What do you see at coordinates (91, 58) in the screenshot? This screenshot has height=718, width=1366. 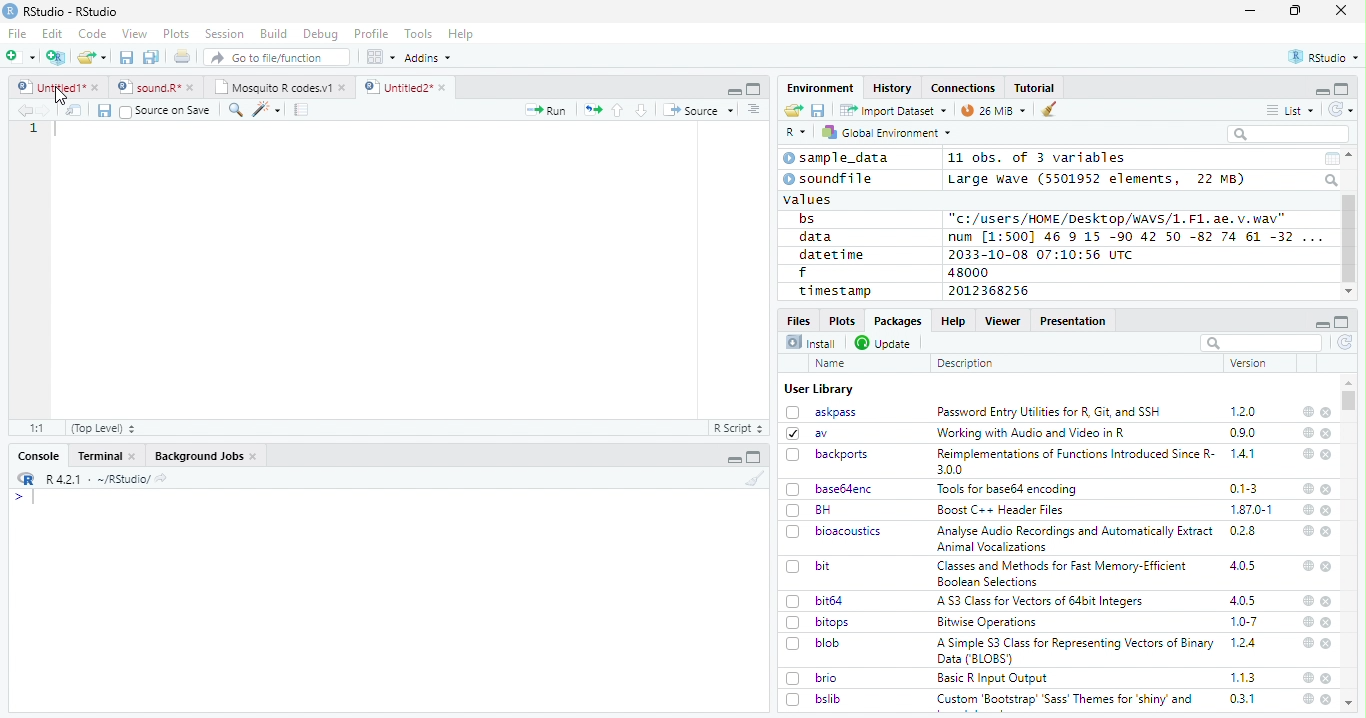 I see `open an existing file` at bounding box center [91, 58].